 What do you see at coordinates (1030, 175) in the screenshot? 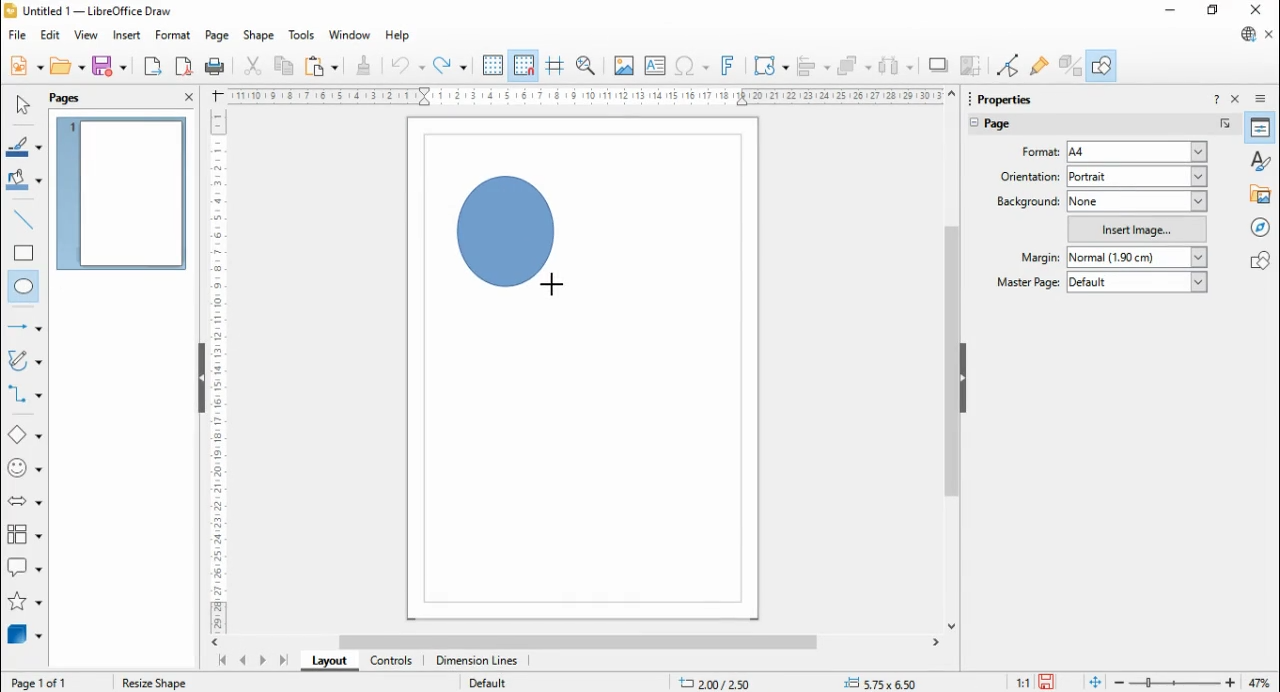
I see `page orientation` at bounding box center [1030, 175].